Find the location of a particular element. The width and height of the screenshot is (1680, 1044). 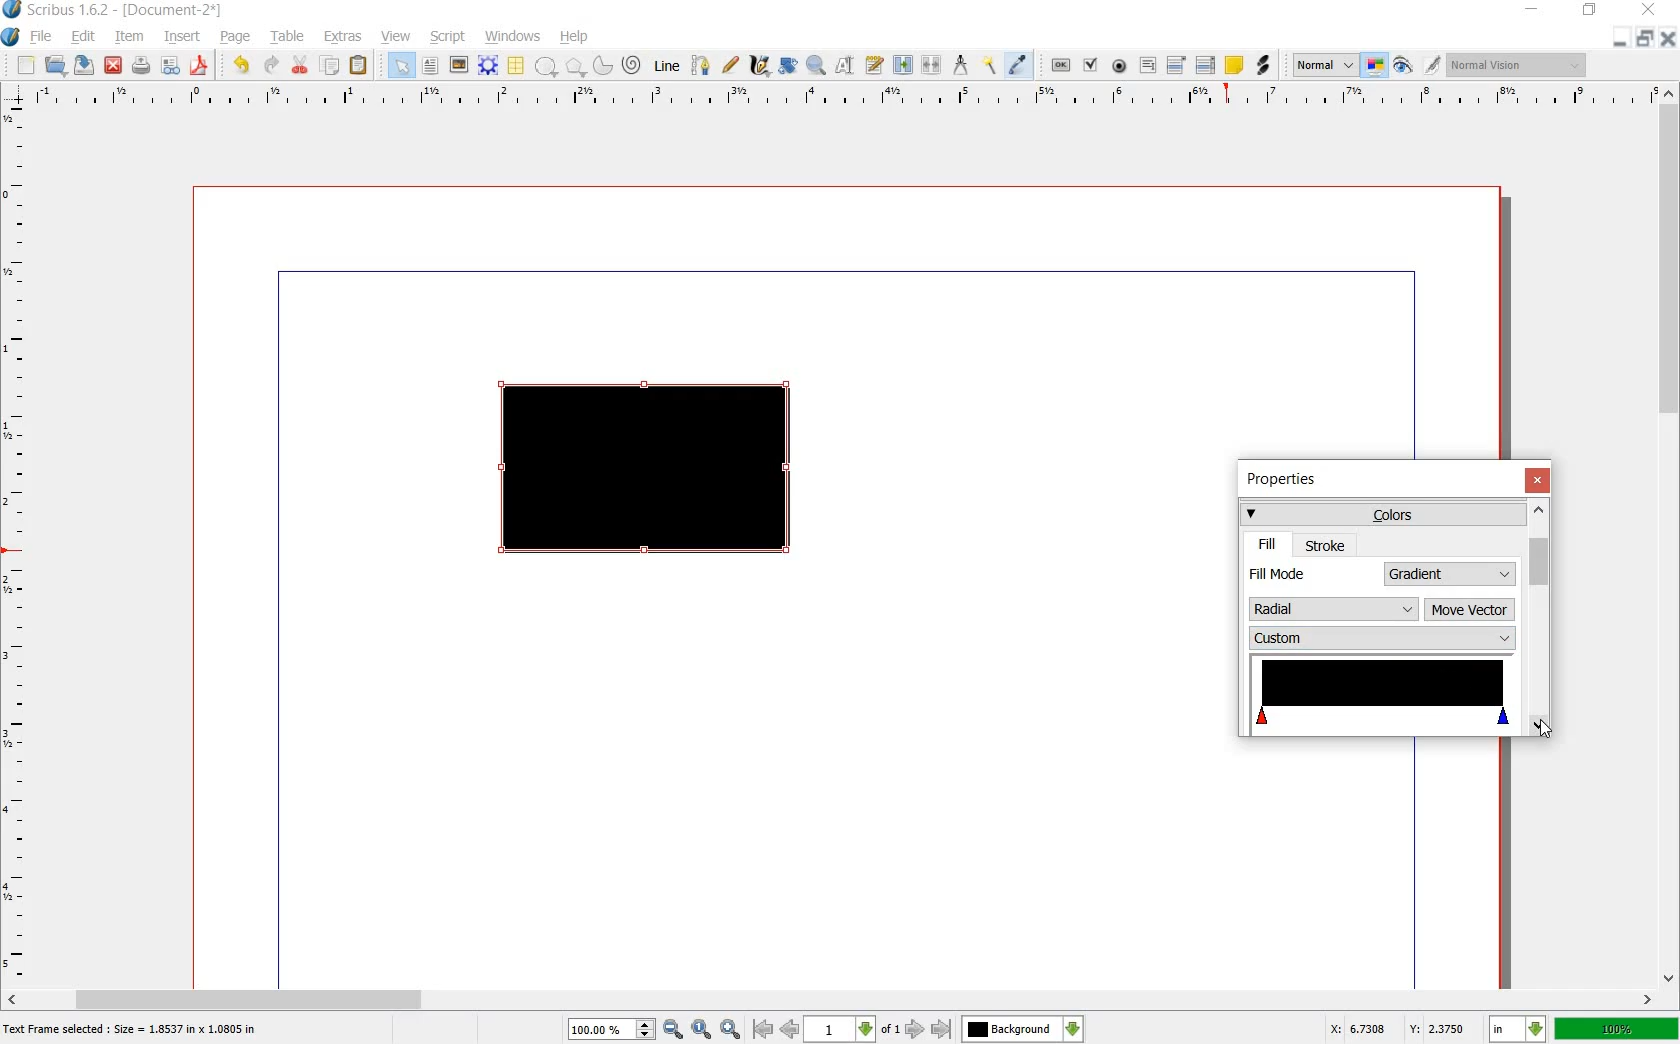

100% is located at coordinates (601, 1029).